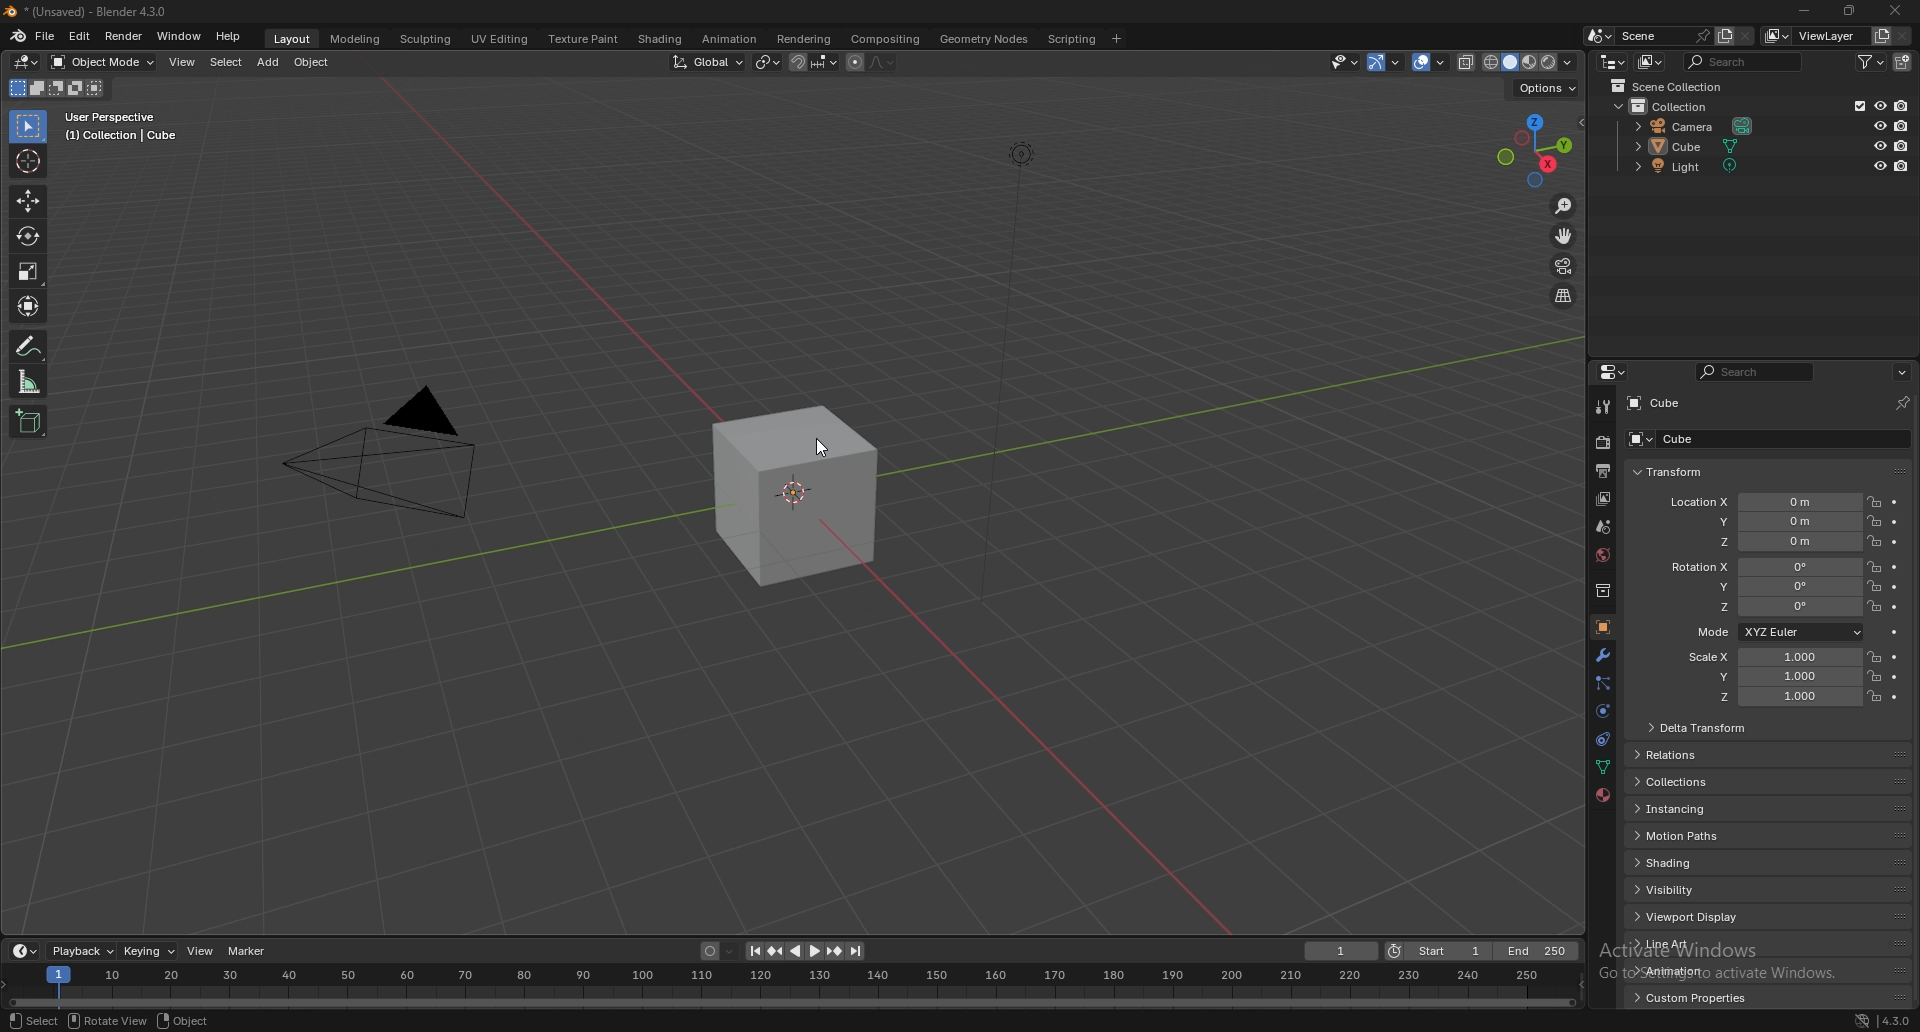 The height and width of the screenshot is (1032, 1920). Describe the element at coordinates (1903, 63) in the screenshot. I see `new collection` at that location.